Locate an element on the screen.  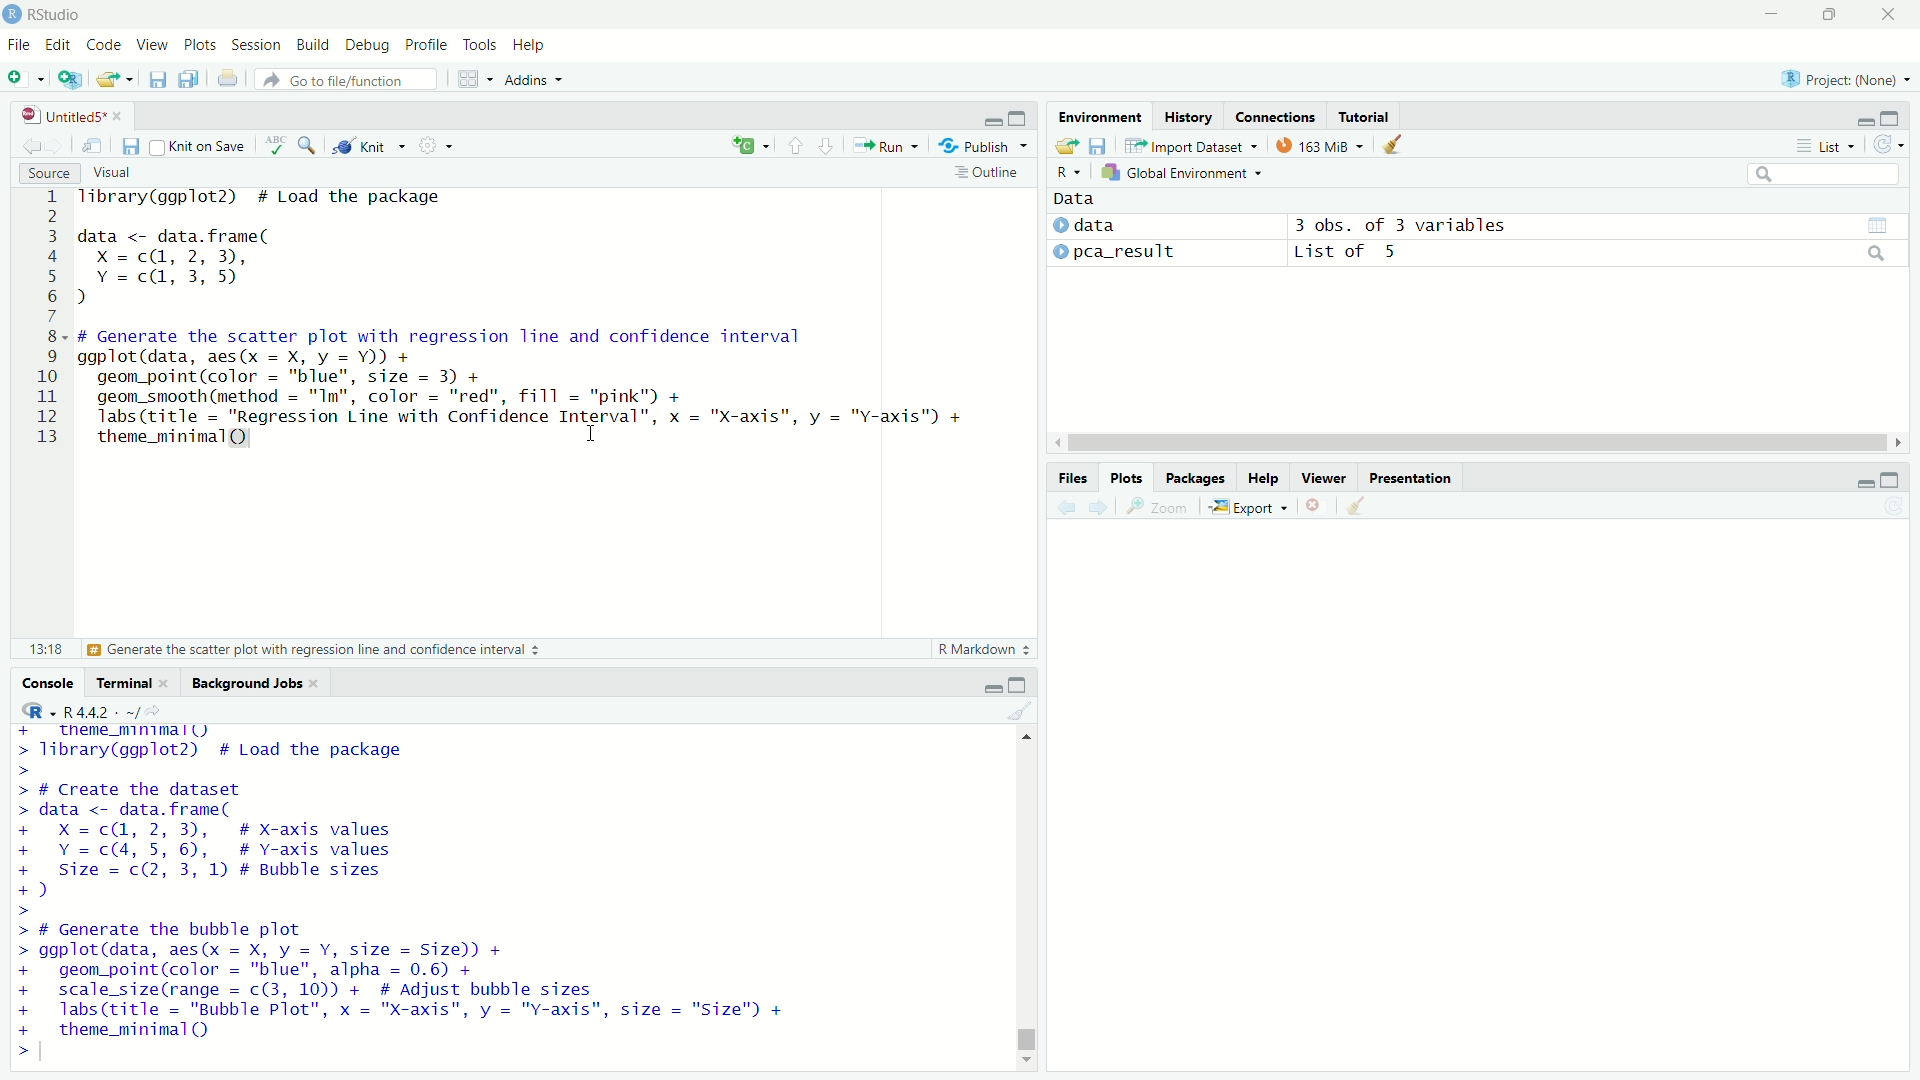
line numbers is located at coordinates (45, 319).